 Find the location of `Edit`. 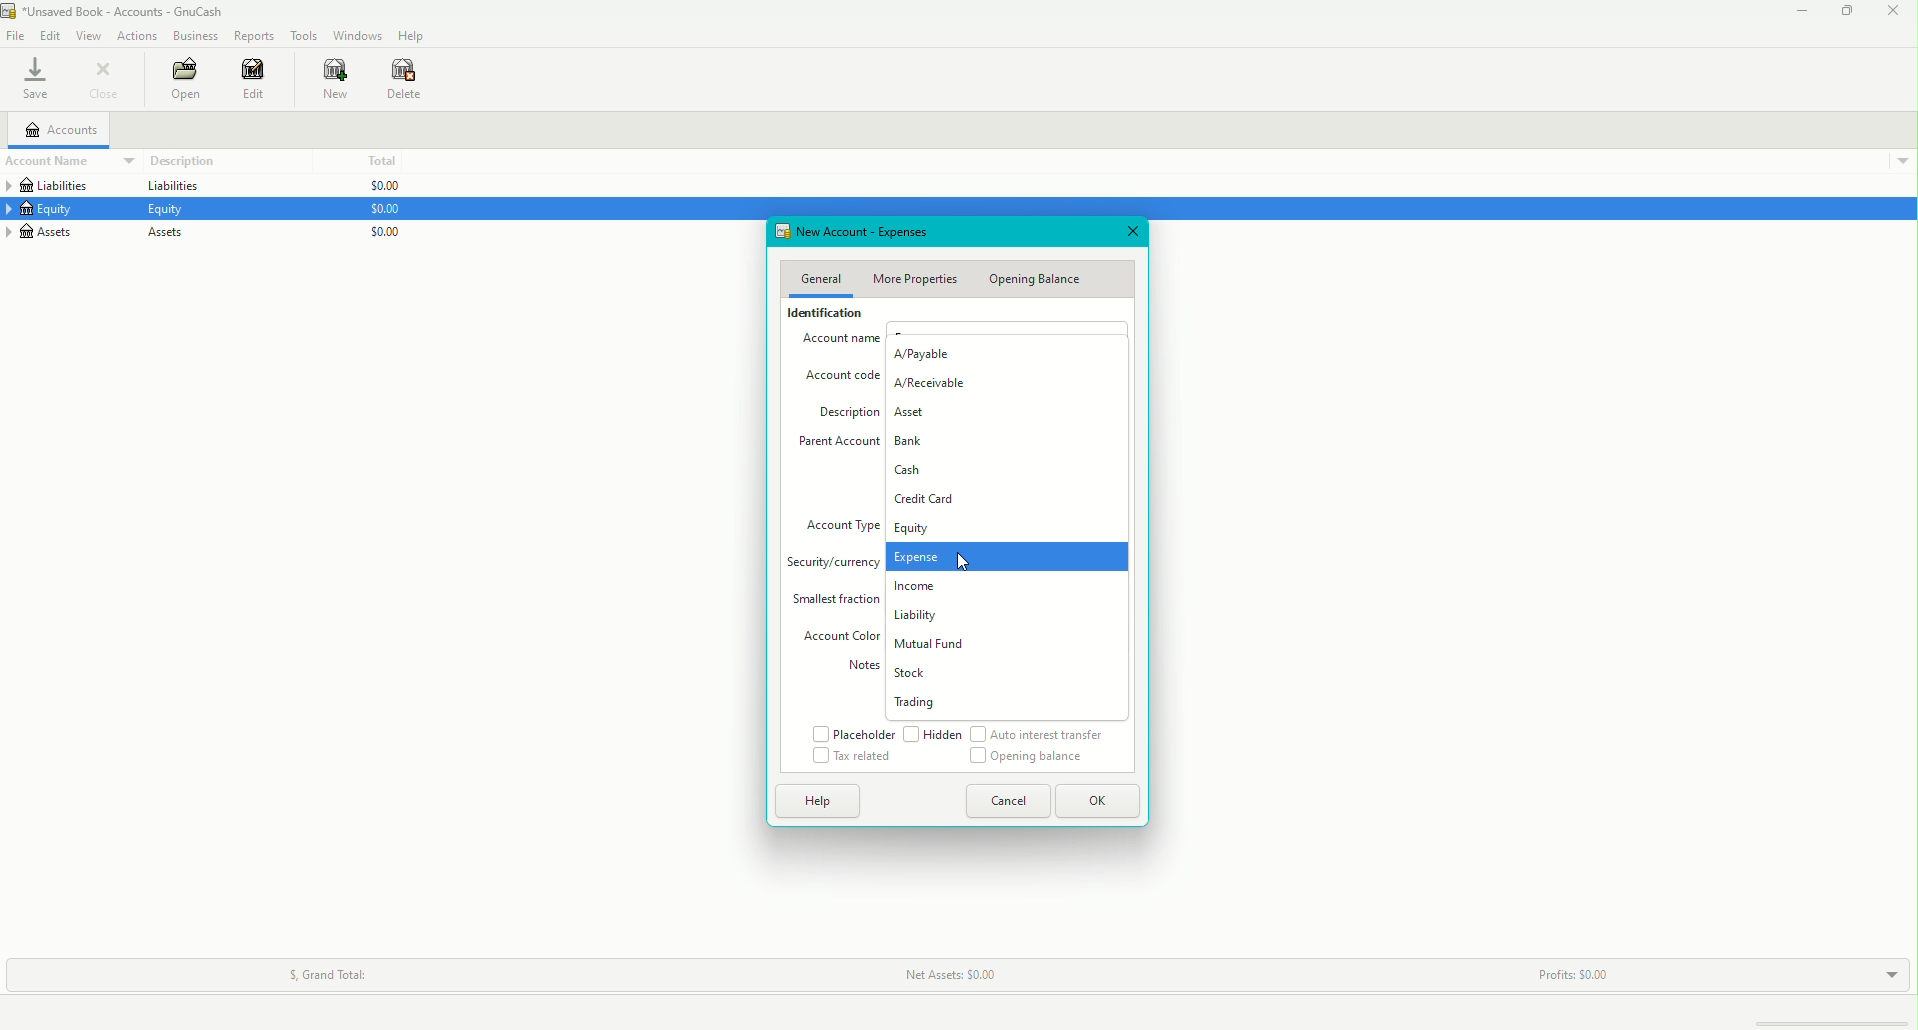

Edit is located at coordinates (47, 33).